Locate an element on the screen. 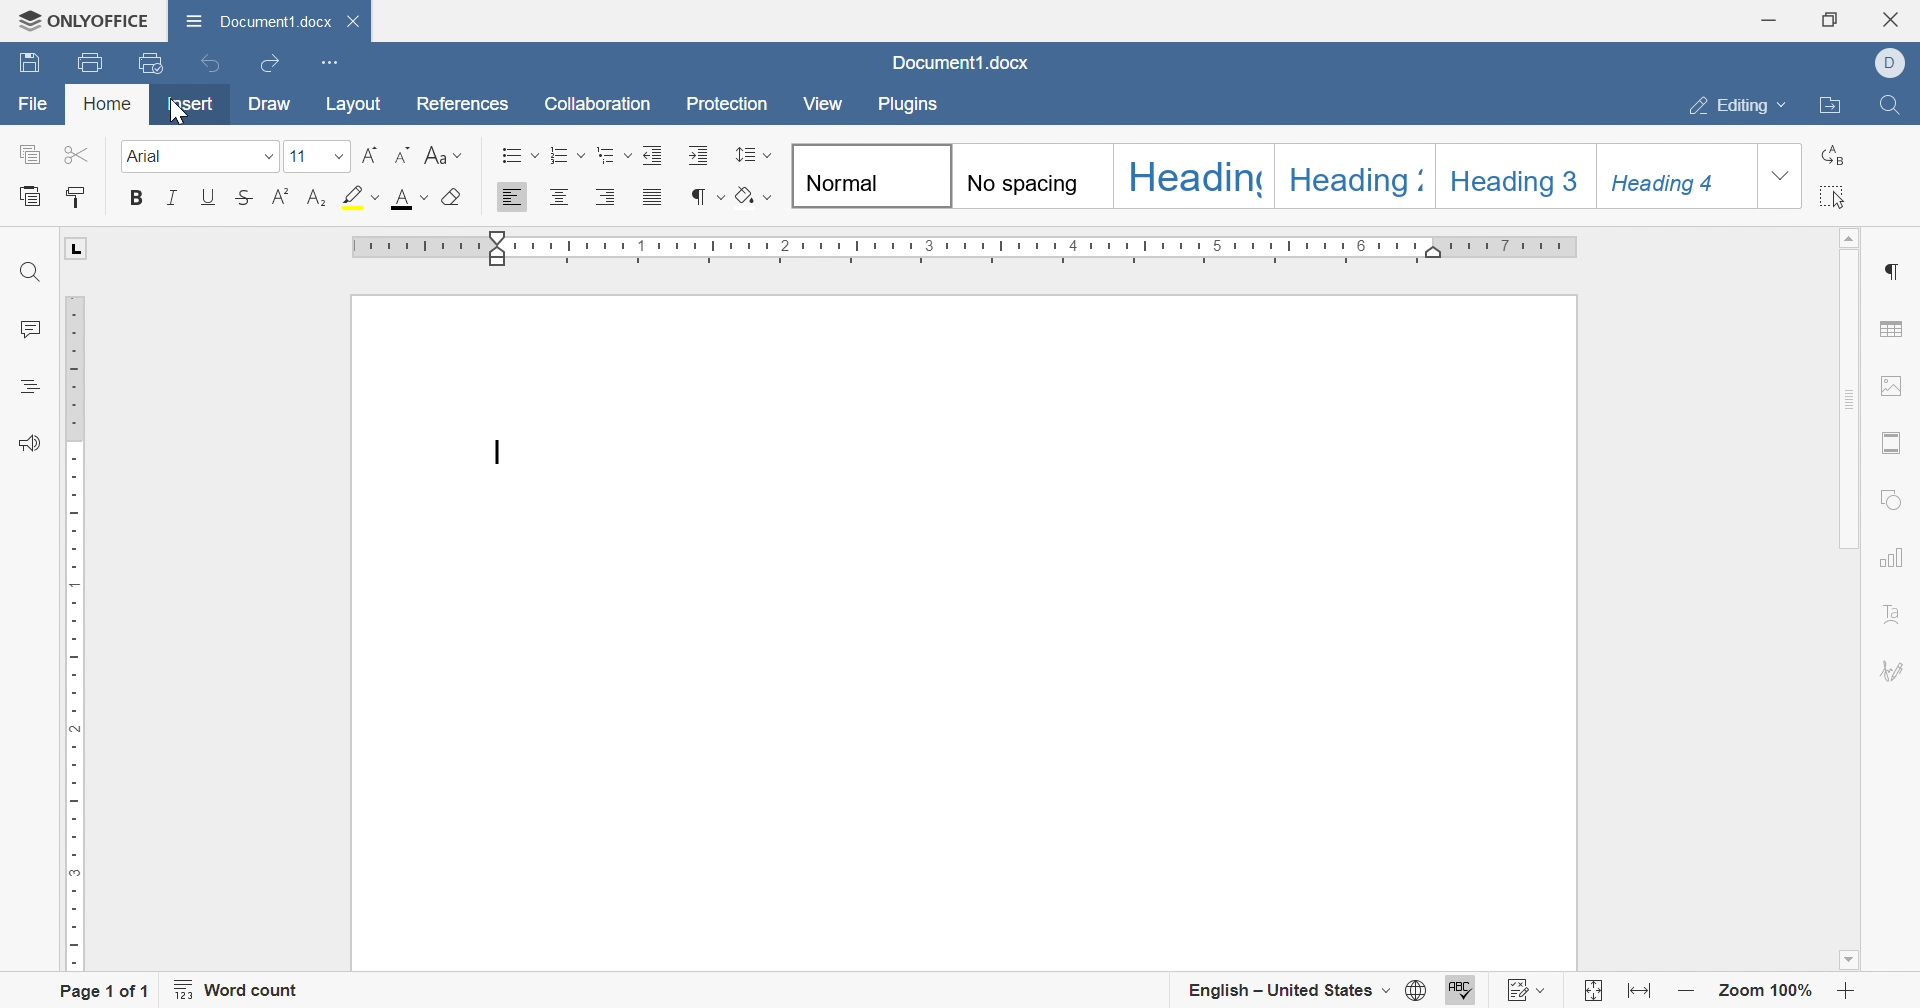 The image size is (1920, 1008). Save is located at coordinates (29, 65).